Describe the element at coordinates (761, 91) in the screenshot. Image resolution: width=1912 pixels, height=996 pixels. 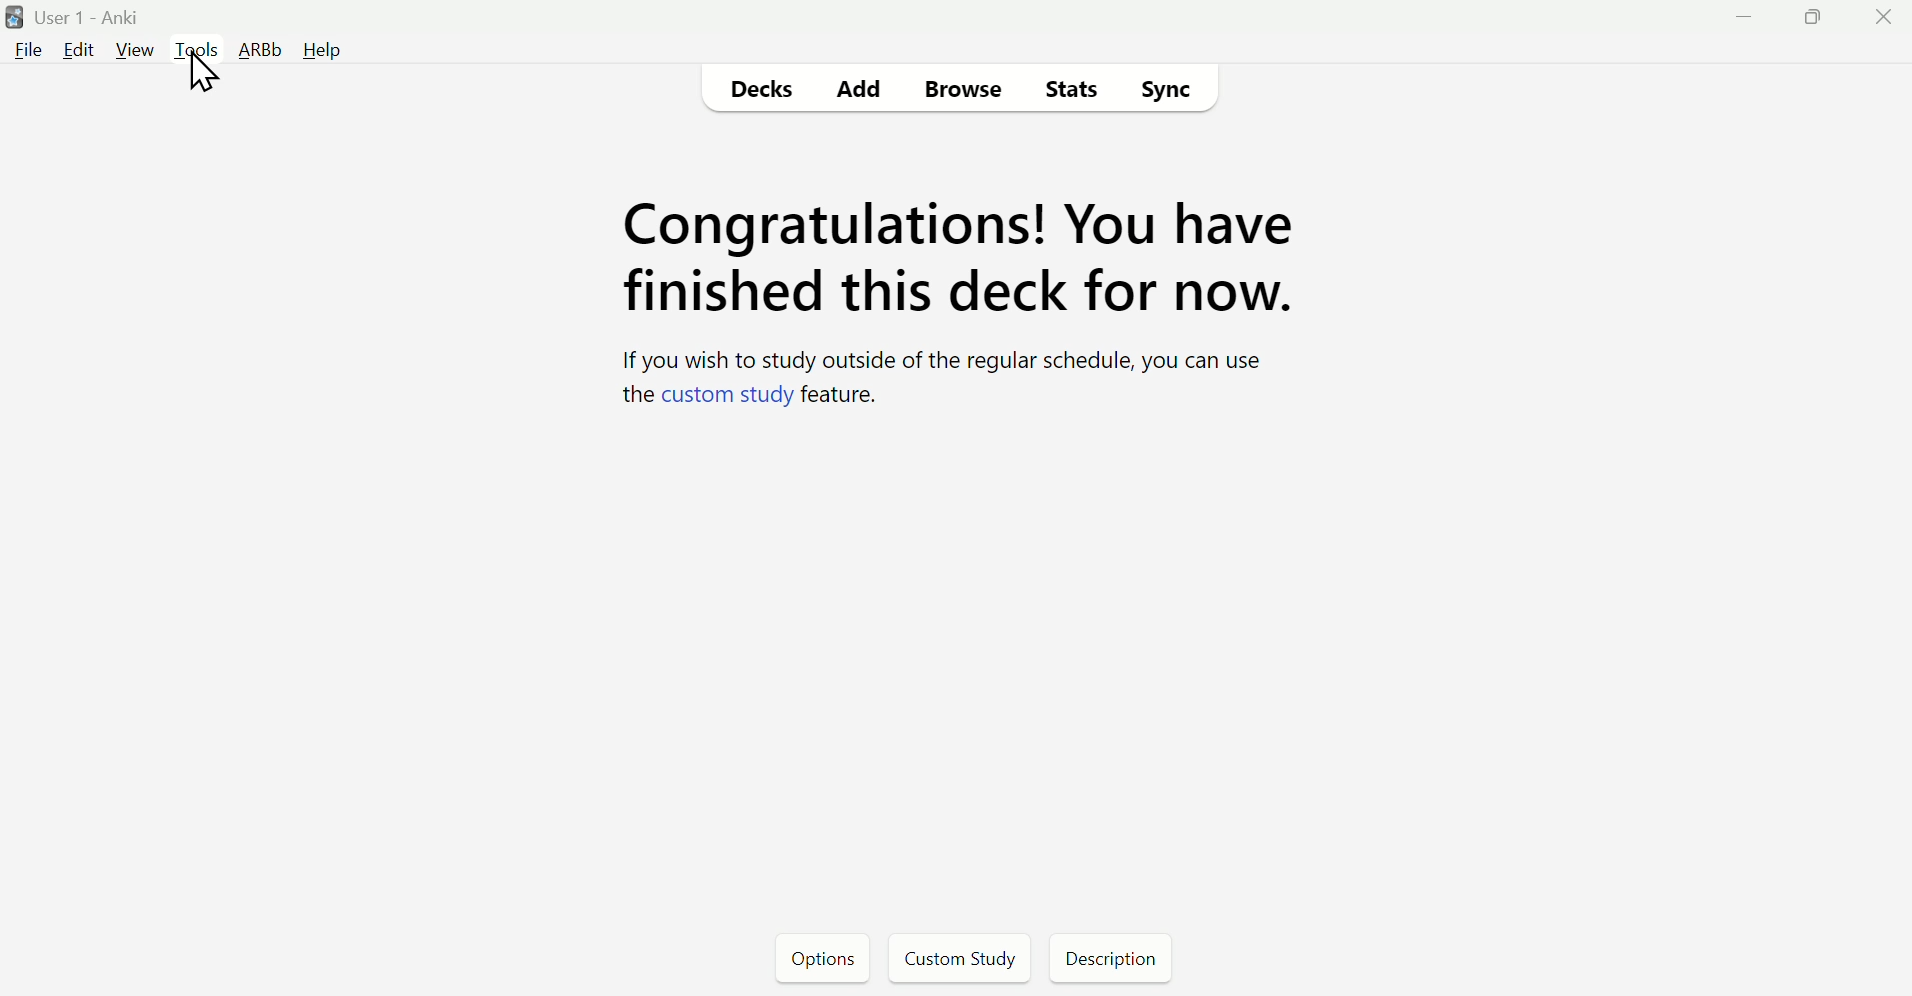
I see `Decks` at that location.